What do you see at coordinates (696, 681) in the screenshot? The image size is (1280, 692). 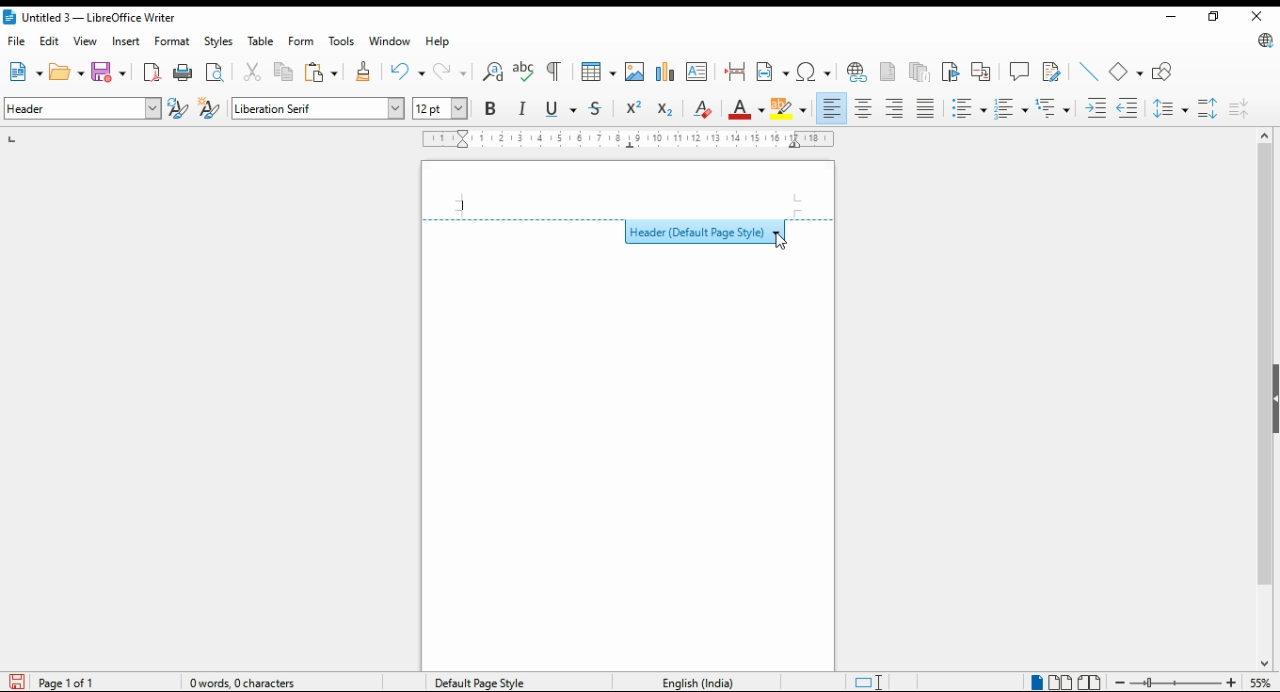 I see `language` at bounding box center [696, 681].